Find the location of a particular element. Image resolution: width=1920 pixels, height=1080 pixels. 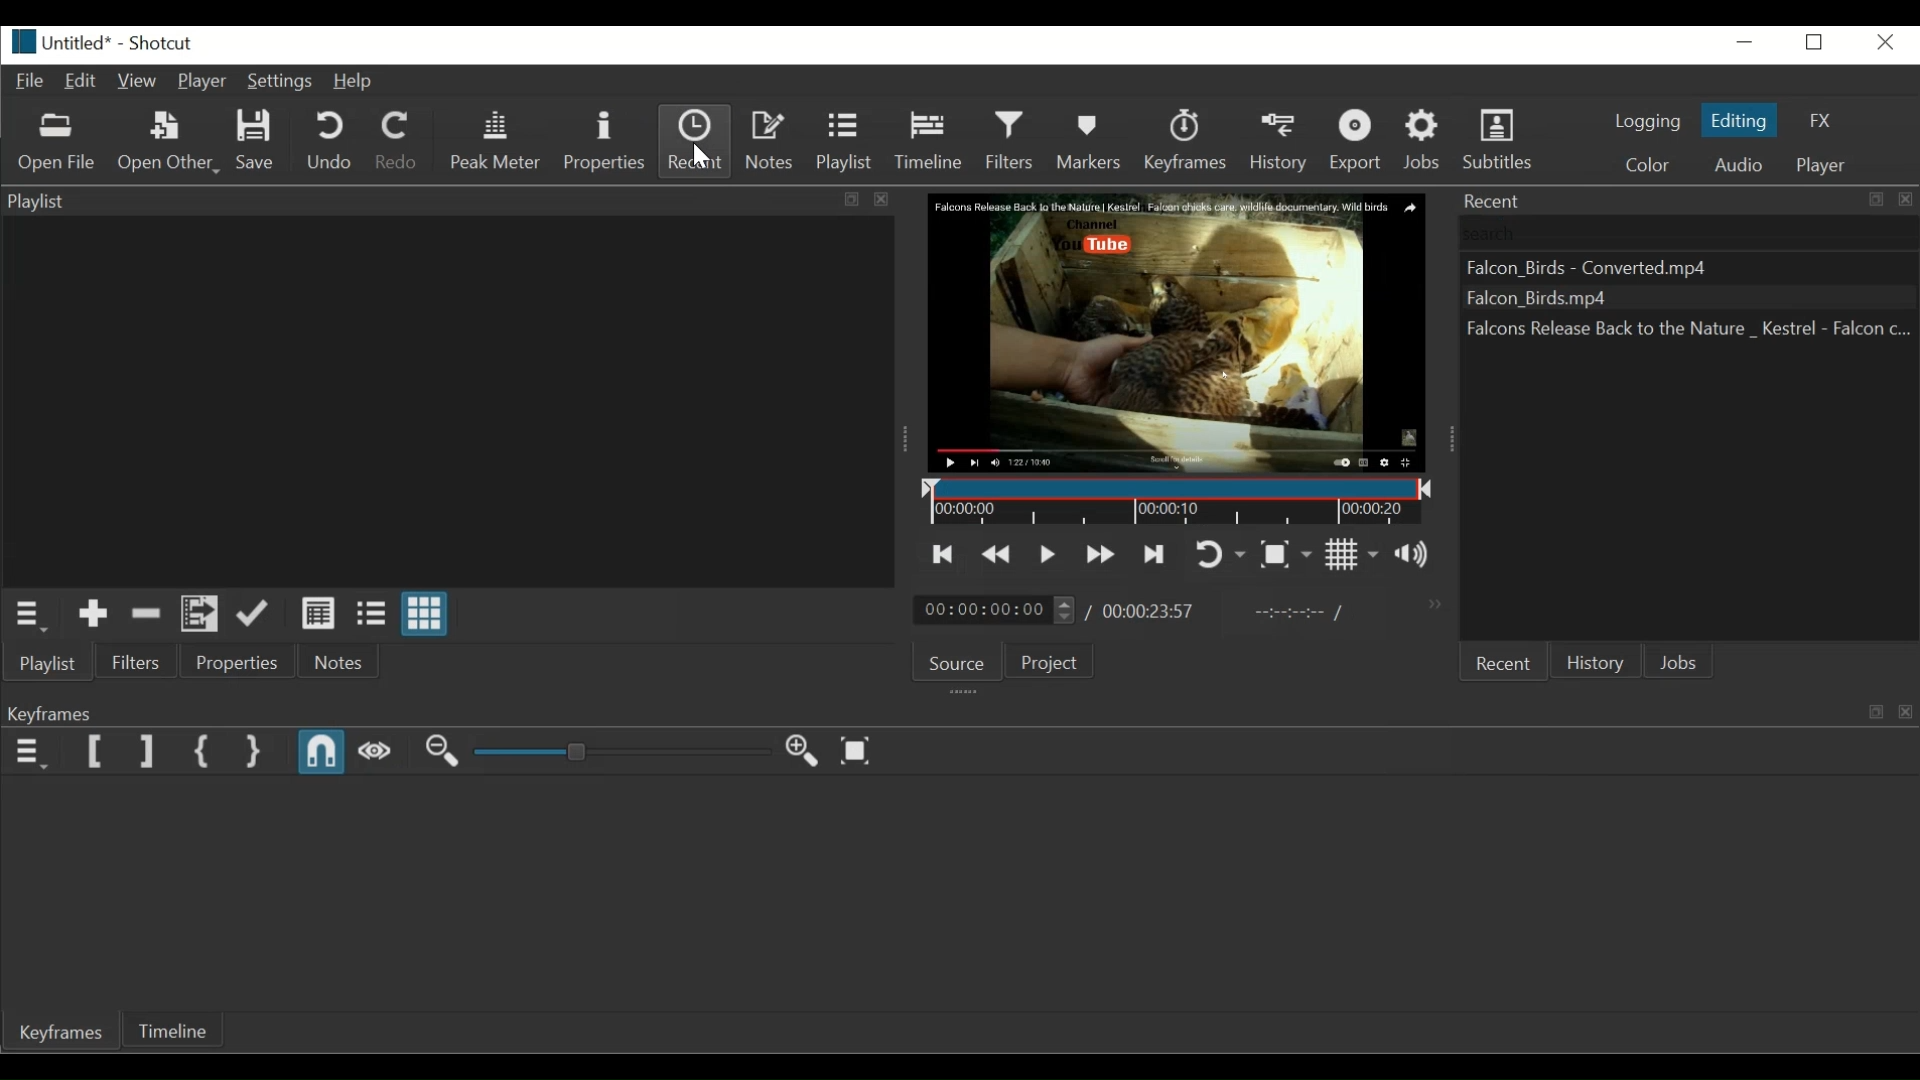

Open Other File is located at coordinates (57, 143).